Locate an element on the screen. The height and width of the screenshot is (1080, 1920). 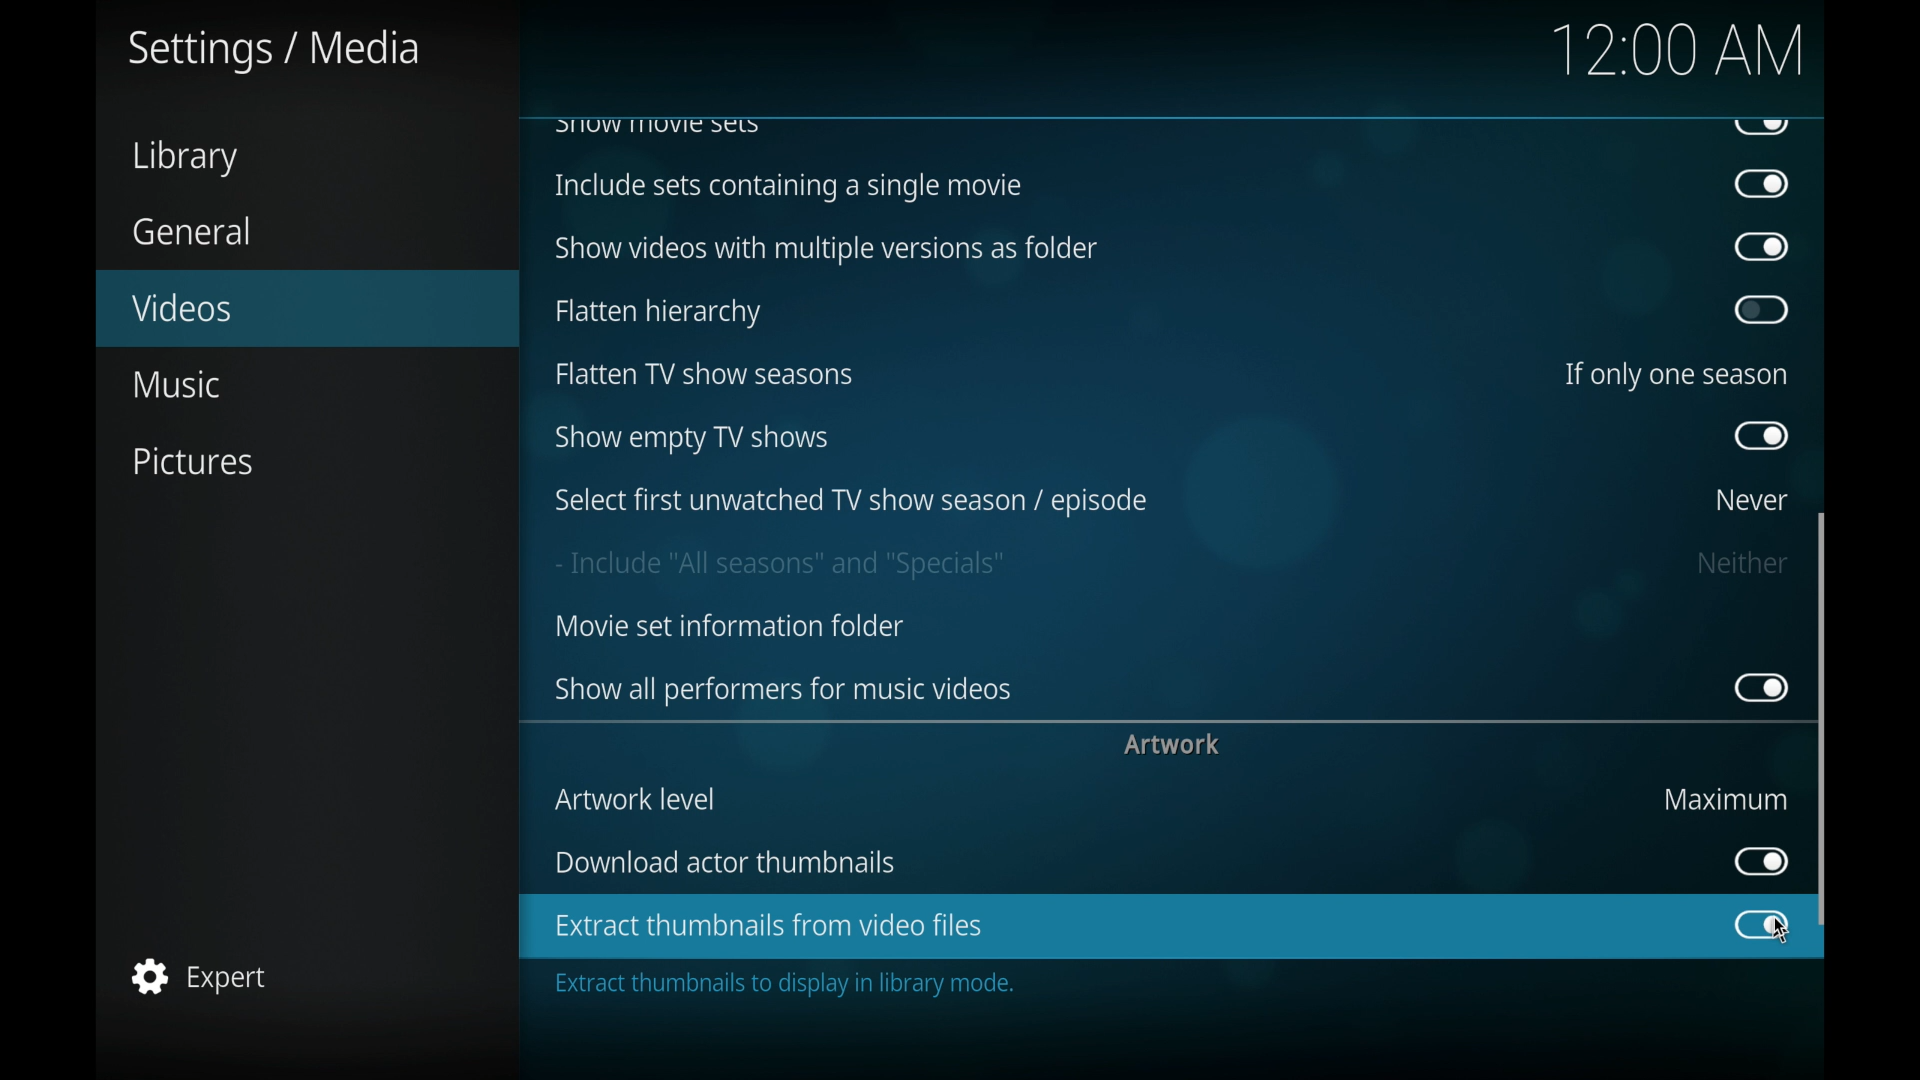
artwork level is located at coordinates (634, 799).